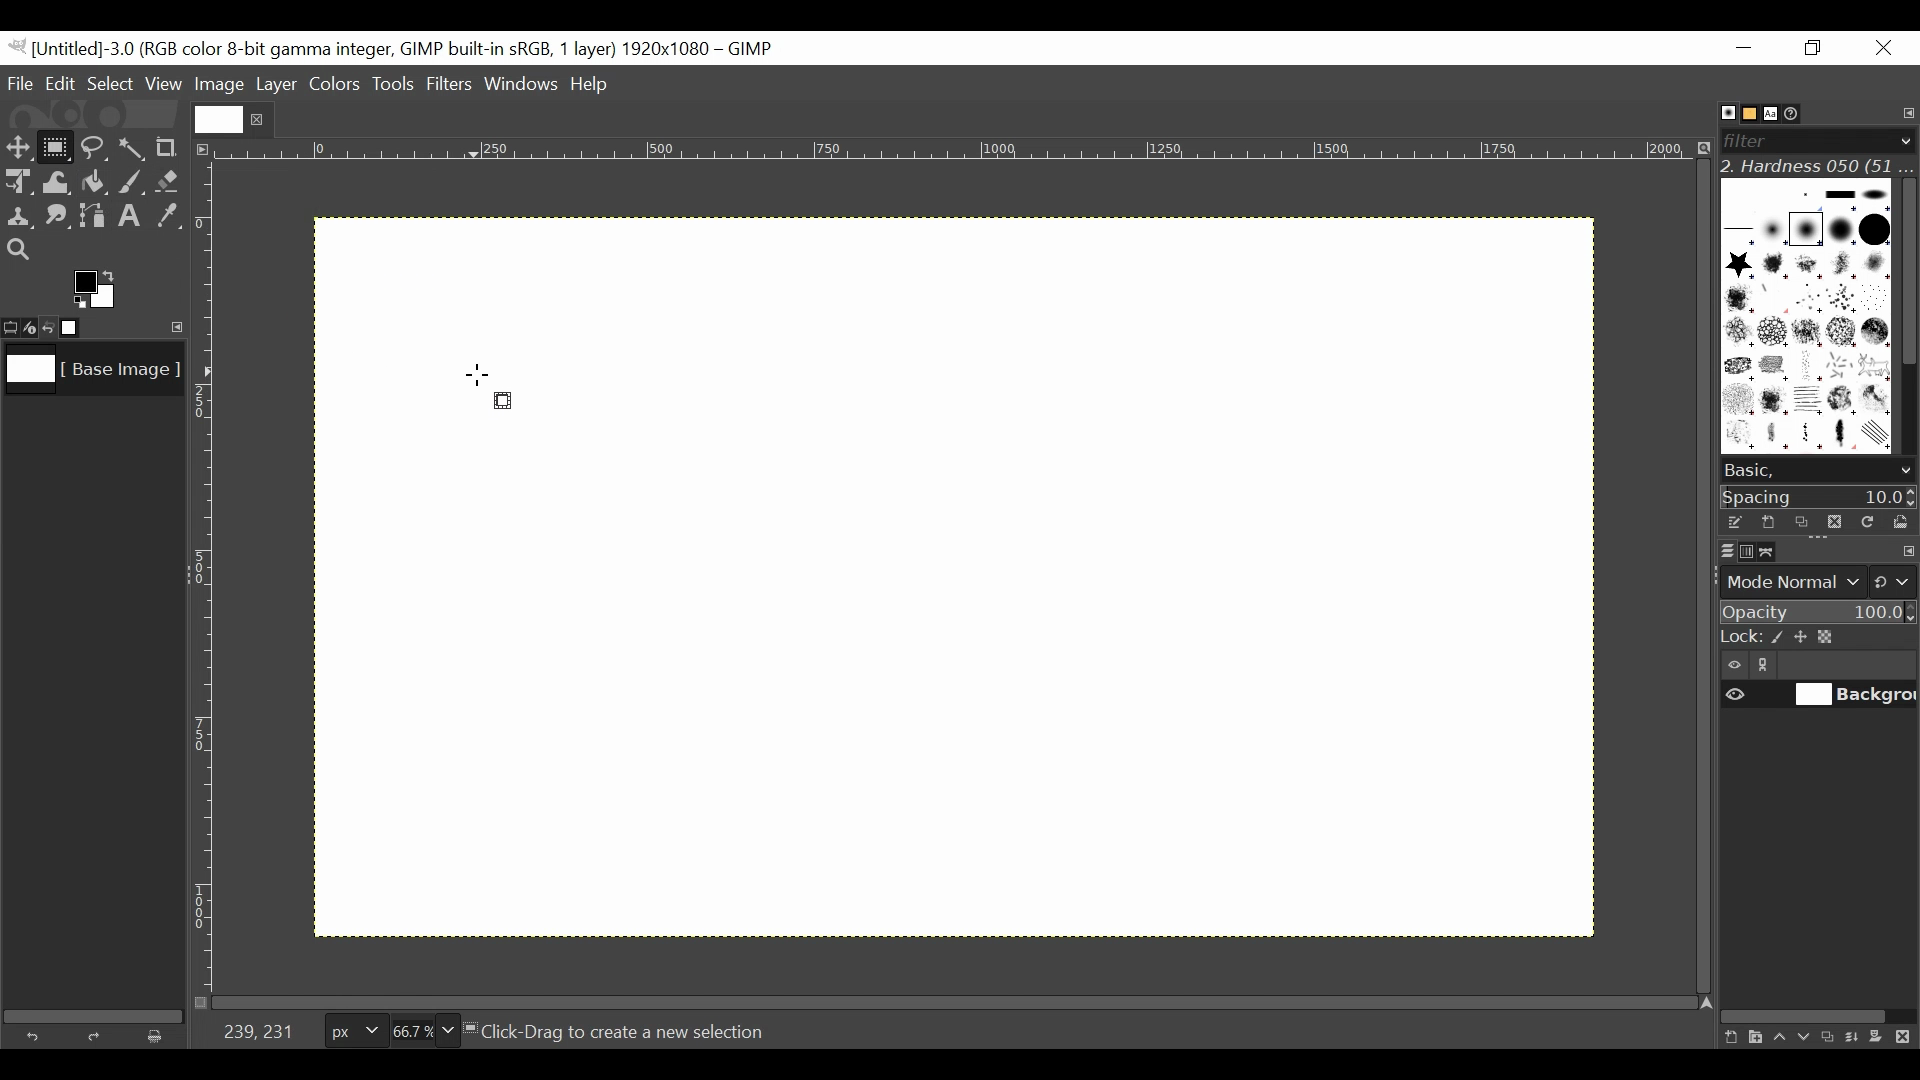  I want to click on merge the layer, so click(1857, 1036).